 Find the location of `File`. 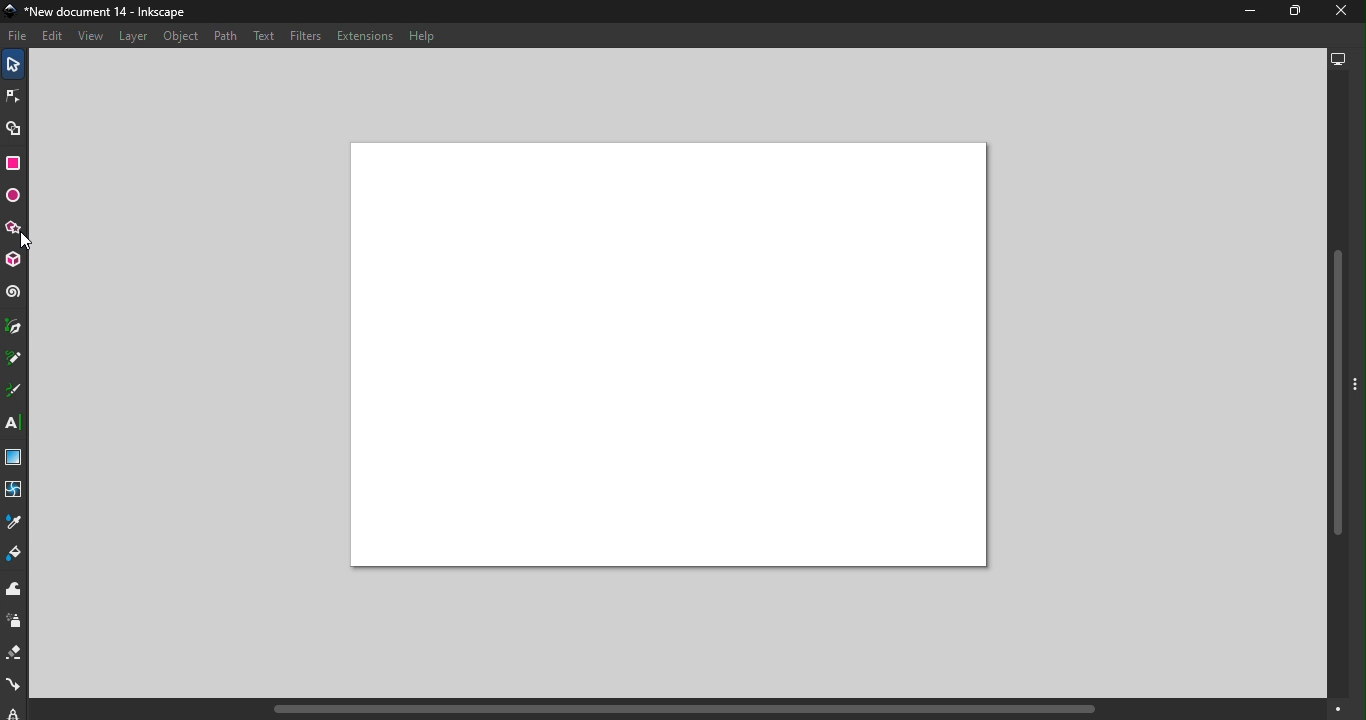

File is located at coordinates (20, 36).